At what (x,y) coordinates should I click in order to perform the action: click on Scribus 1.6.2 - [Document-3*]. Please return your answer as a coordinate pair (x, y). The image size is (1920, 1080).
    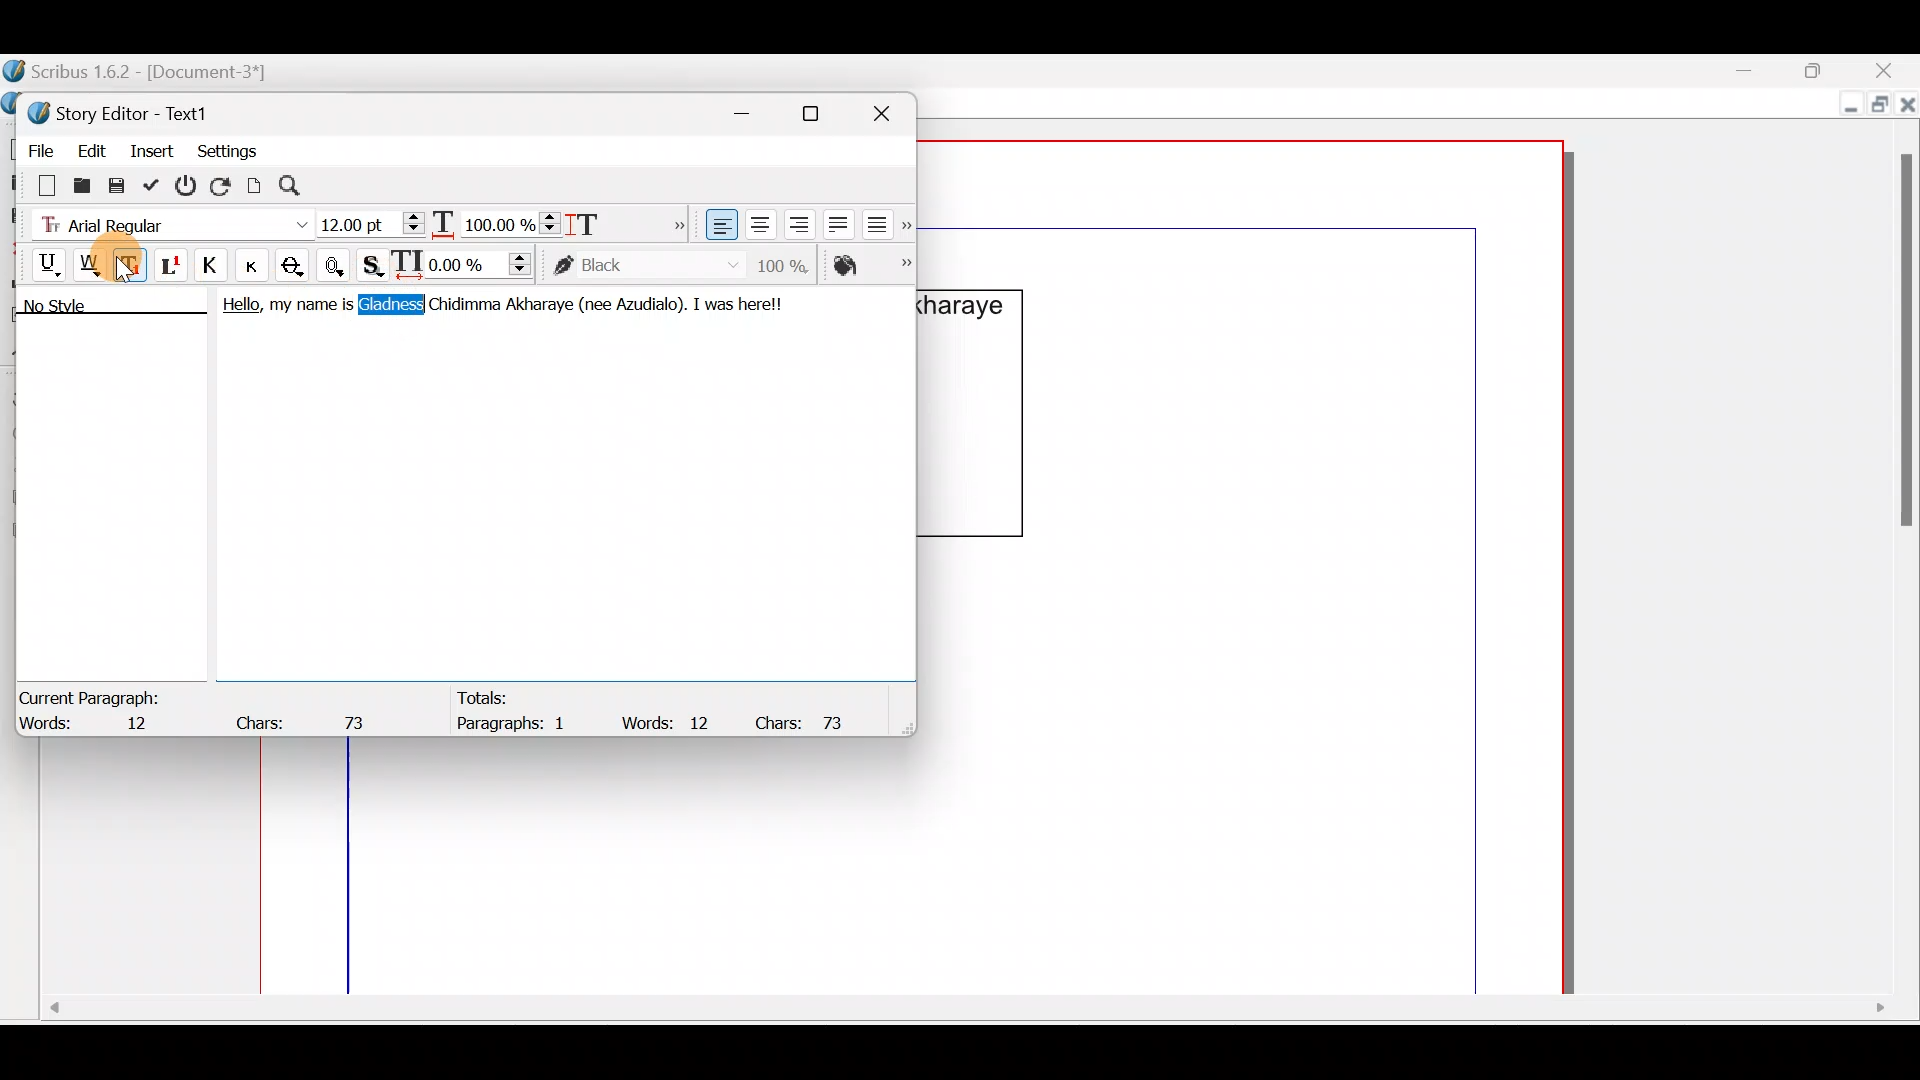
    Looking at the image, I should click on (158, 73).